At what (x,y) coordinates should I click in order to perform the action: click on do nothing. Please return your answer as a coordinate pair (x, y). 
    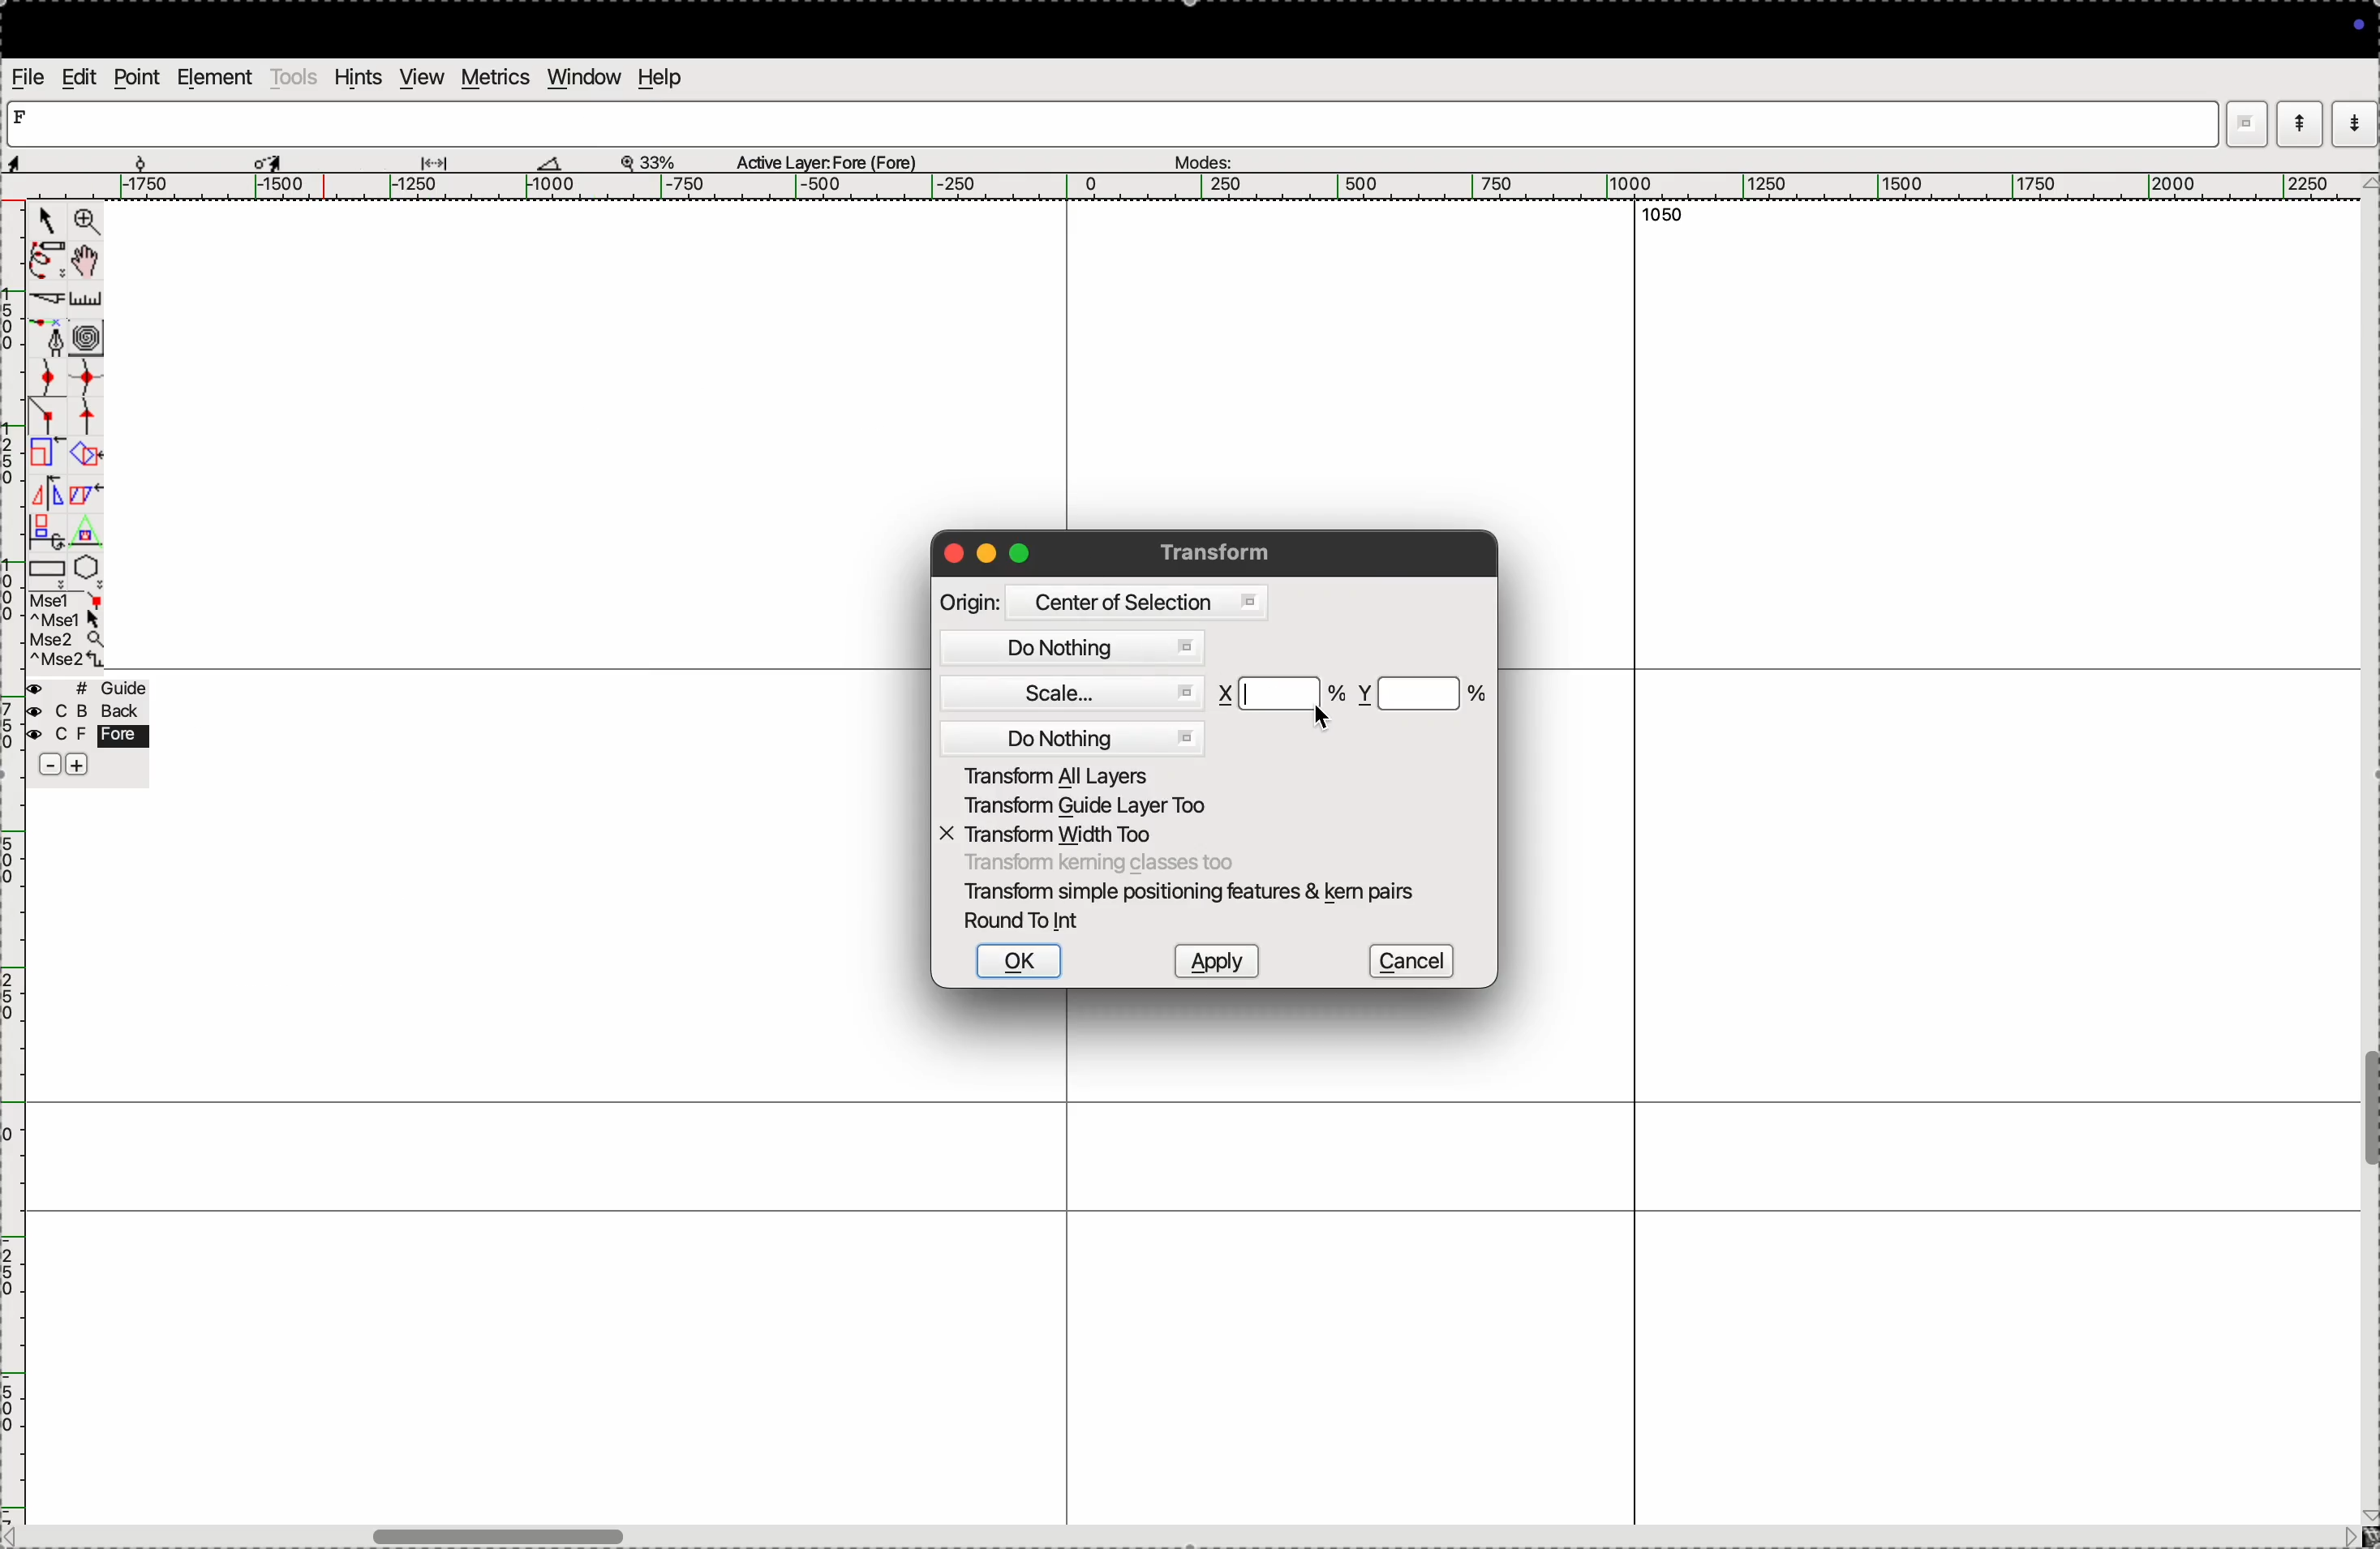
    Looking at the image, I should click on (1077, 649).